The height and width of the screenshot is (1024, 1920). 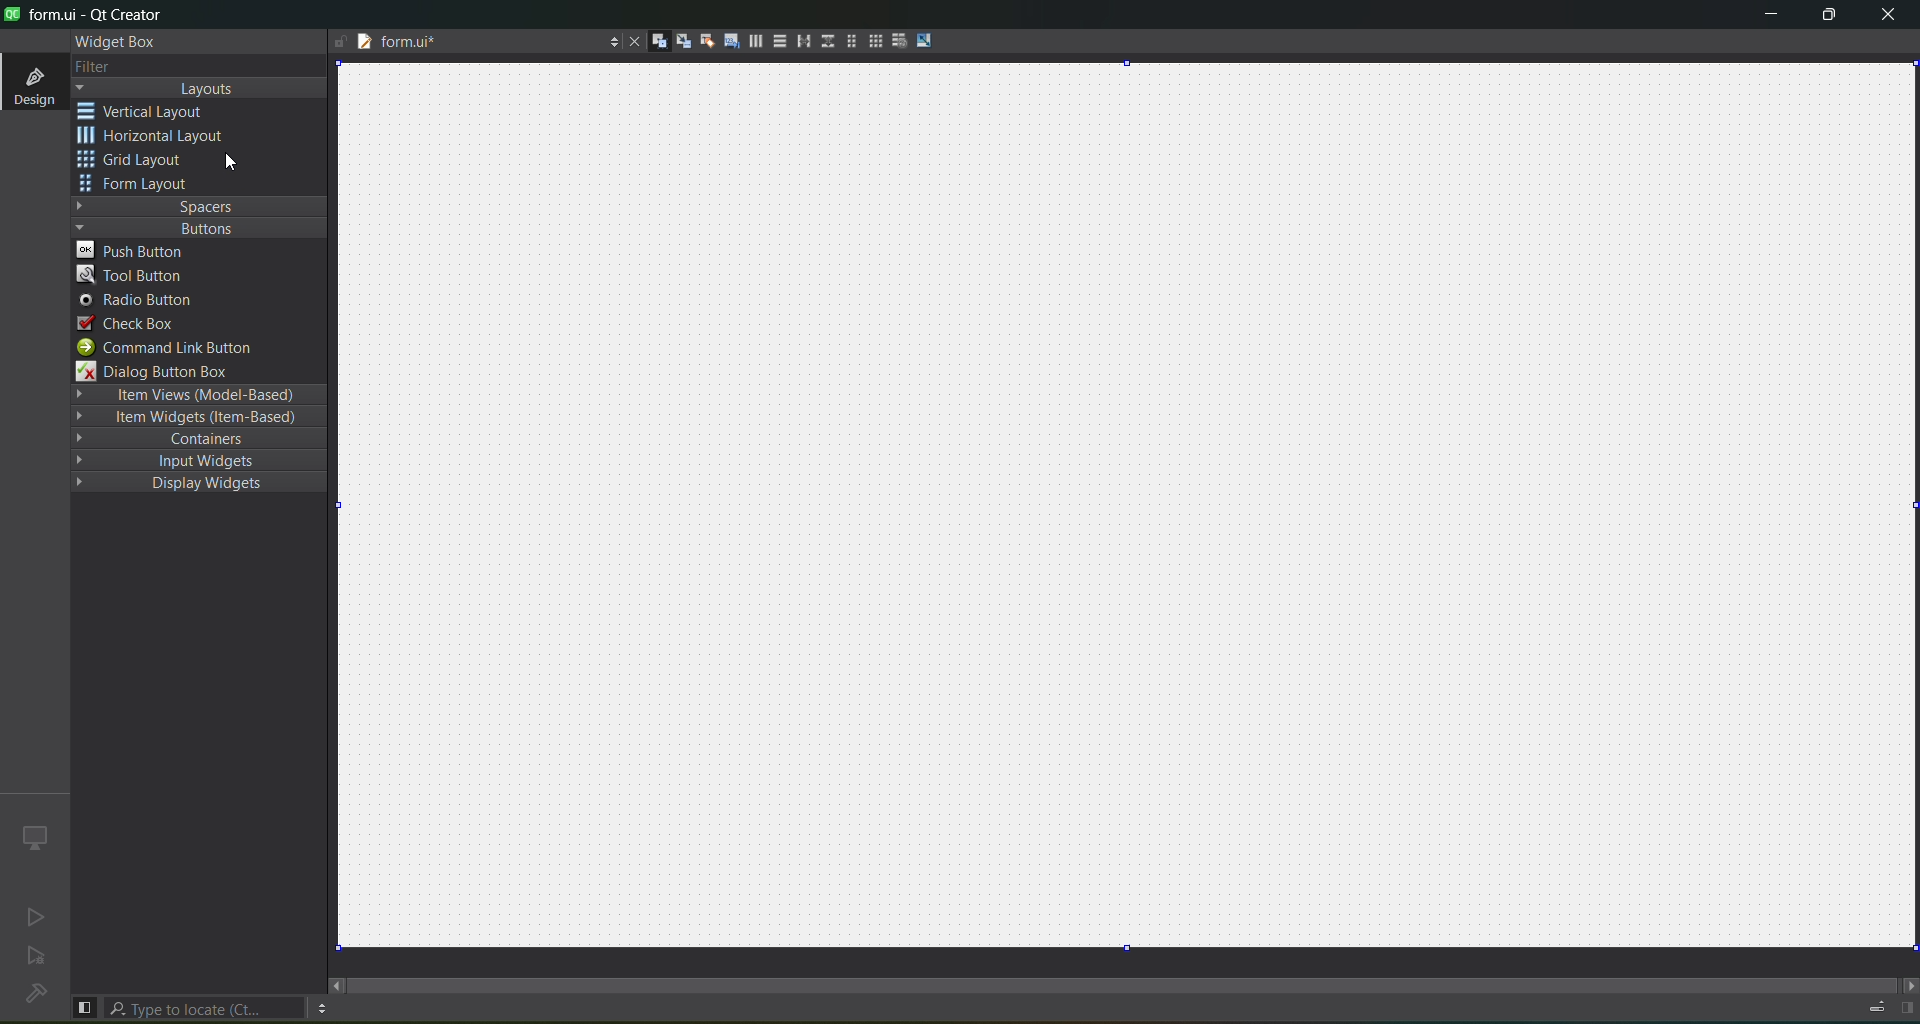 What do you see at coordinates (137, 162) in the screenshot?
I see `grid layout` at bounding box center [137, 162].